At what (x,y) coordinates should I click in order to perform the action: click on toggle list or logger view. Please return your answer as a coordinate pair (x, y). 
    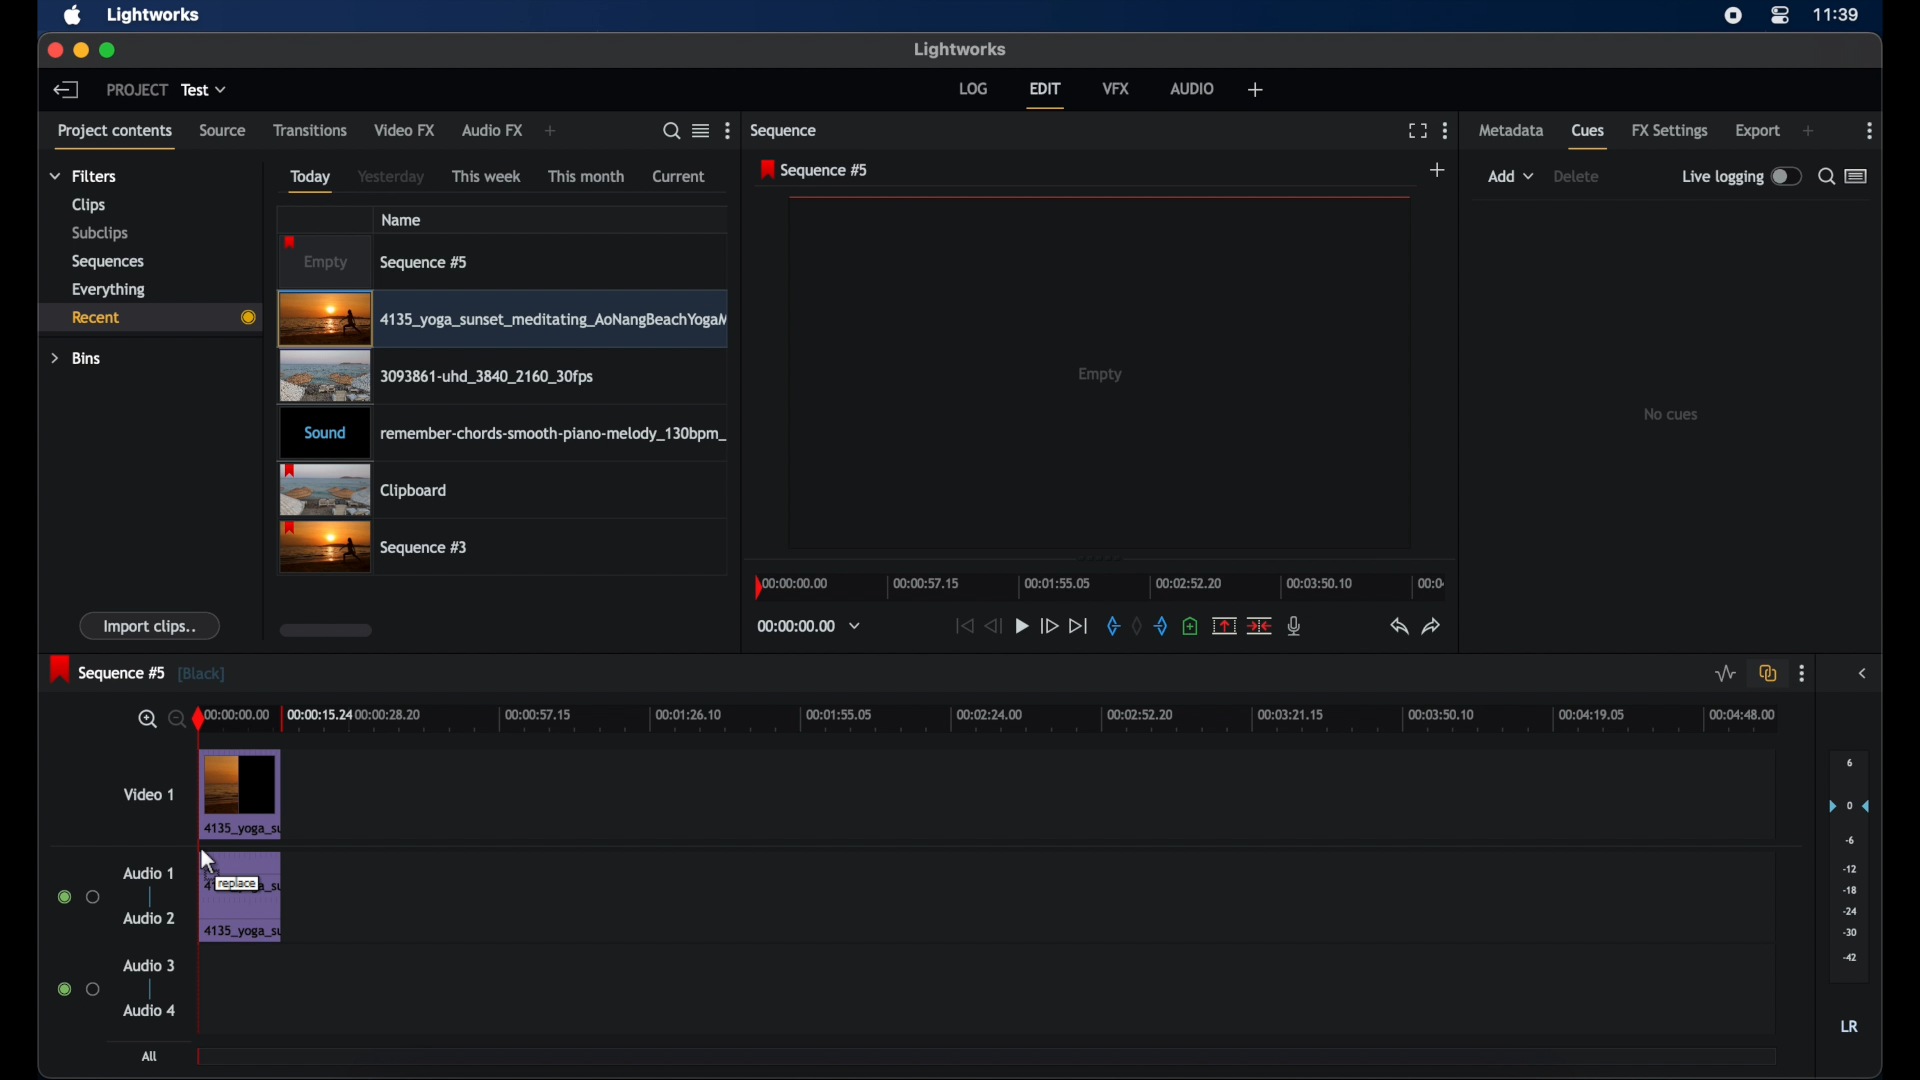
    Looking at the image, I should click on (1859, 175).